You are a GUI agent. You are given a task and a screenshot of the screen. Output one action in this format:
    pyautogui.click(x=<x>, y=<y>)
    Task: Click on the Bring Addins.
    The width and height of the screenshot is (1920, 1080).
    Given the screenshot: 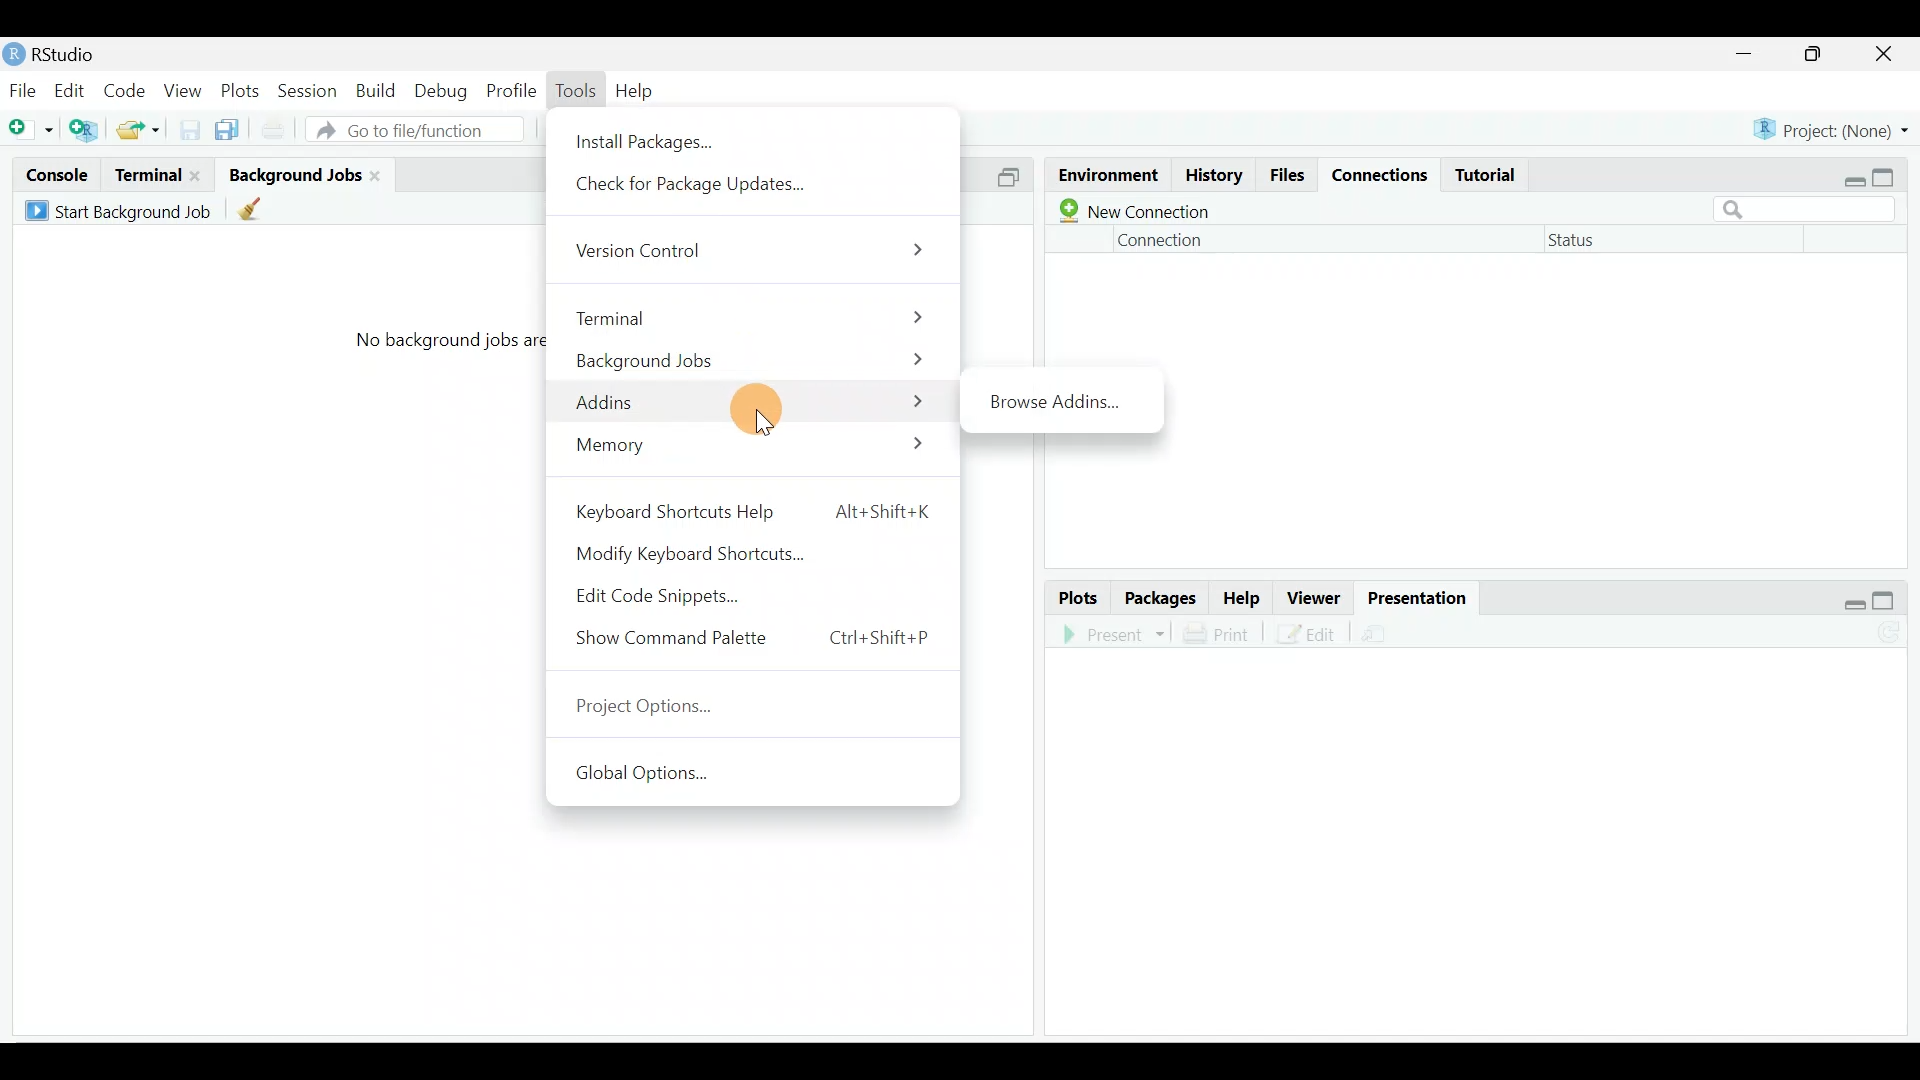 What is the action you would take?
    pyautogui.click(x=1056, y=397)
    